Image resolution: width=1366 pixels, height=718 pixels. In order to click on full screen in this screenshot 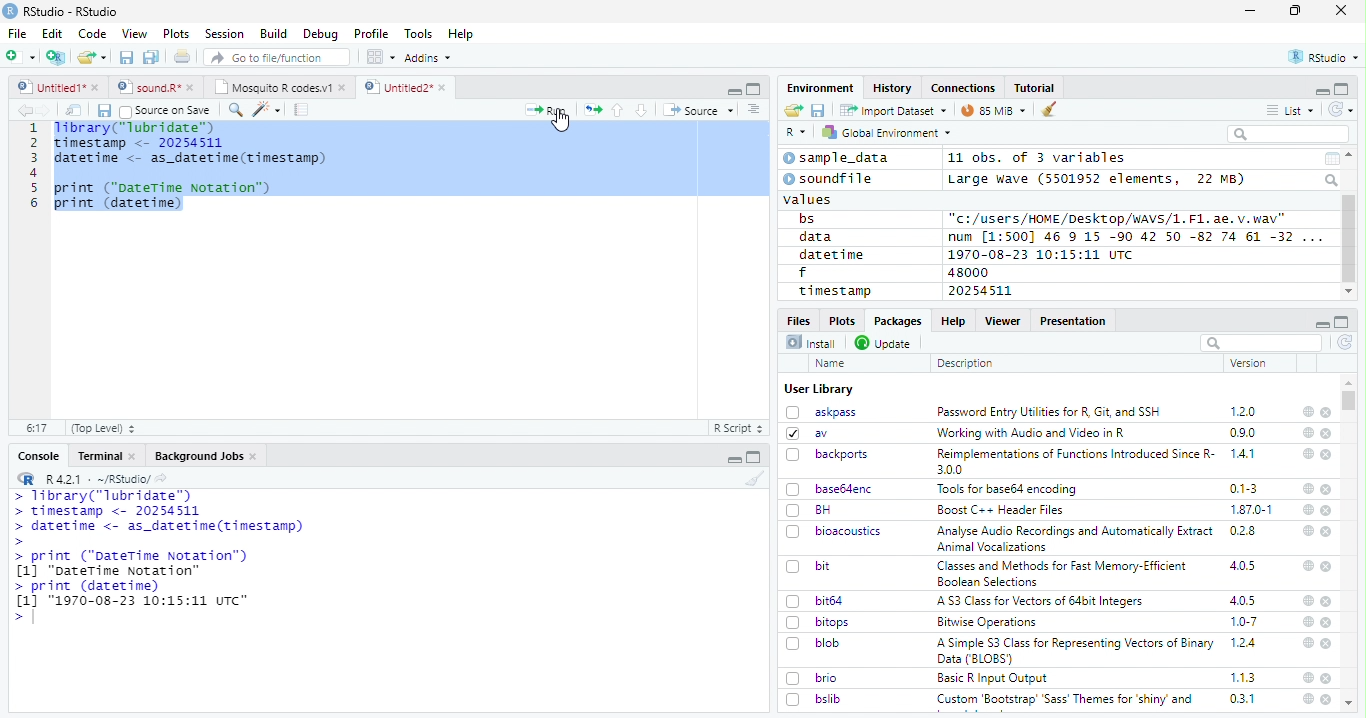, I will do `click(1342, 322)`.